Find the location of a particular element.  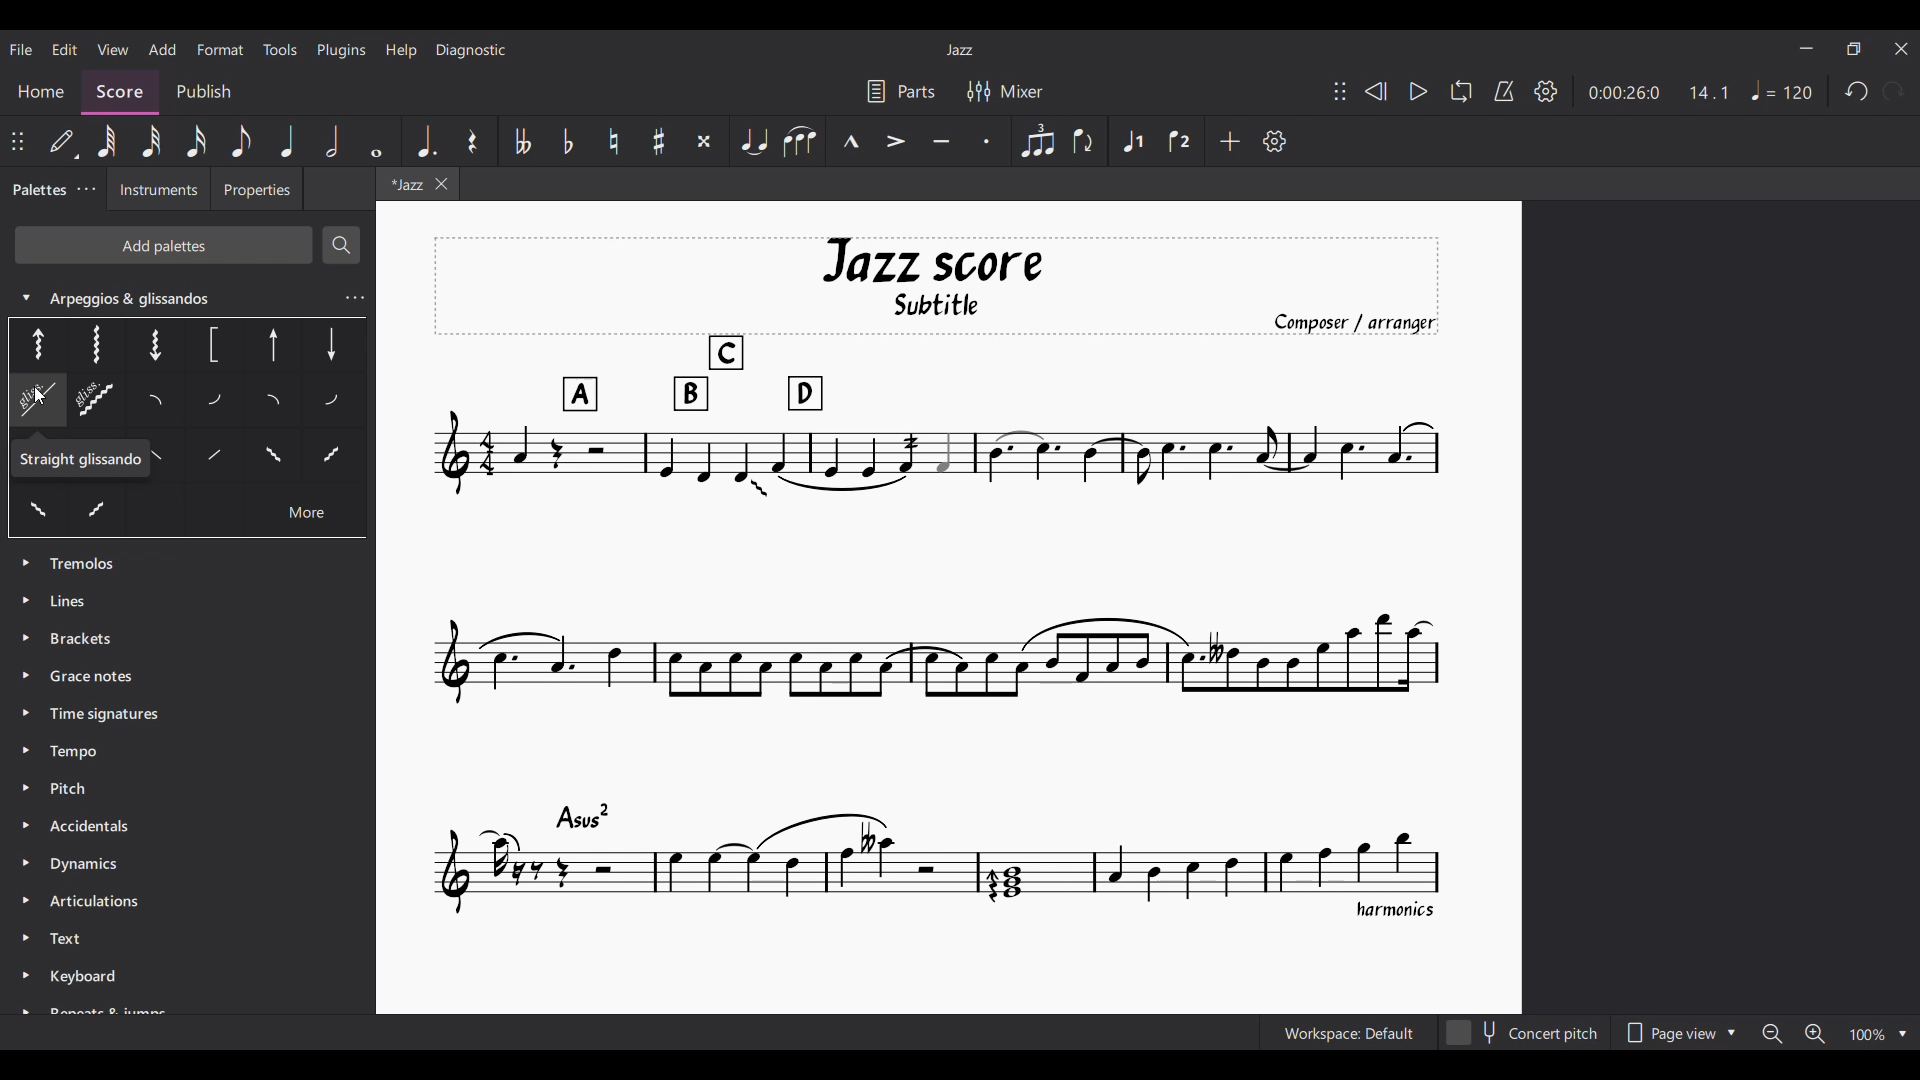

Concert pitch toggle is located at coordinates (1524, 1033).